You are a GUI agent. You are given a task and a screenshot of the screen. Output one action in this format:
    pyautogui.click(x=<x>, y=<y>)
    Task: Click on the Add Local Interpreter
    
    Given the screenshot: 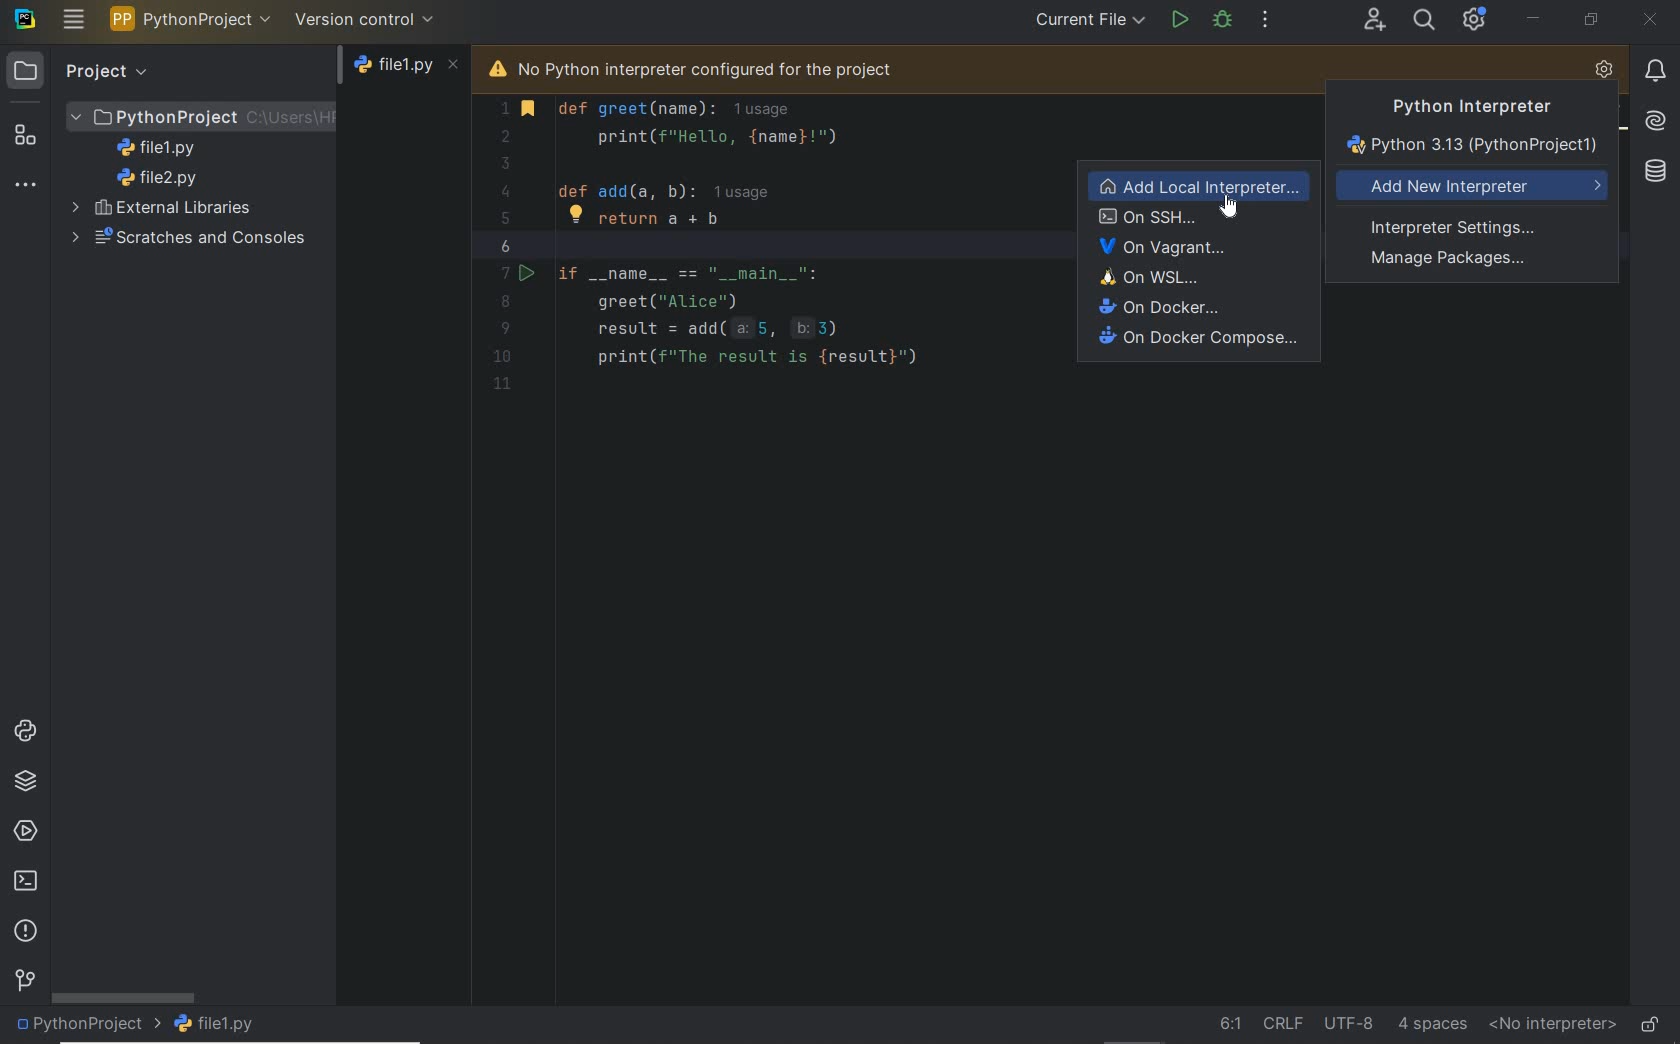 What is the action you would take?
    pyautogui.click(x=1201, y=186)
    